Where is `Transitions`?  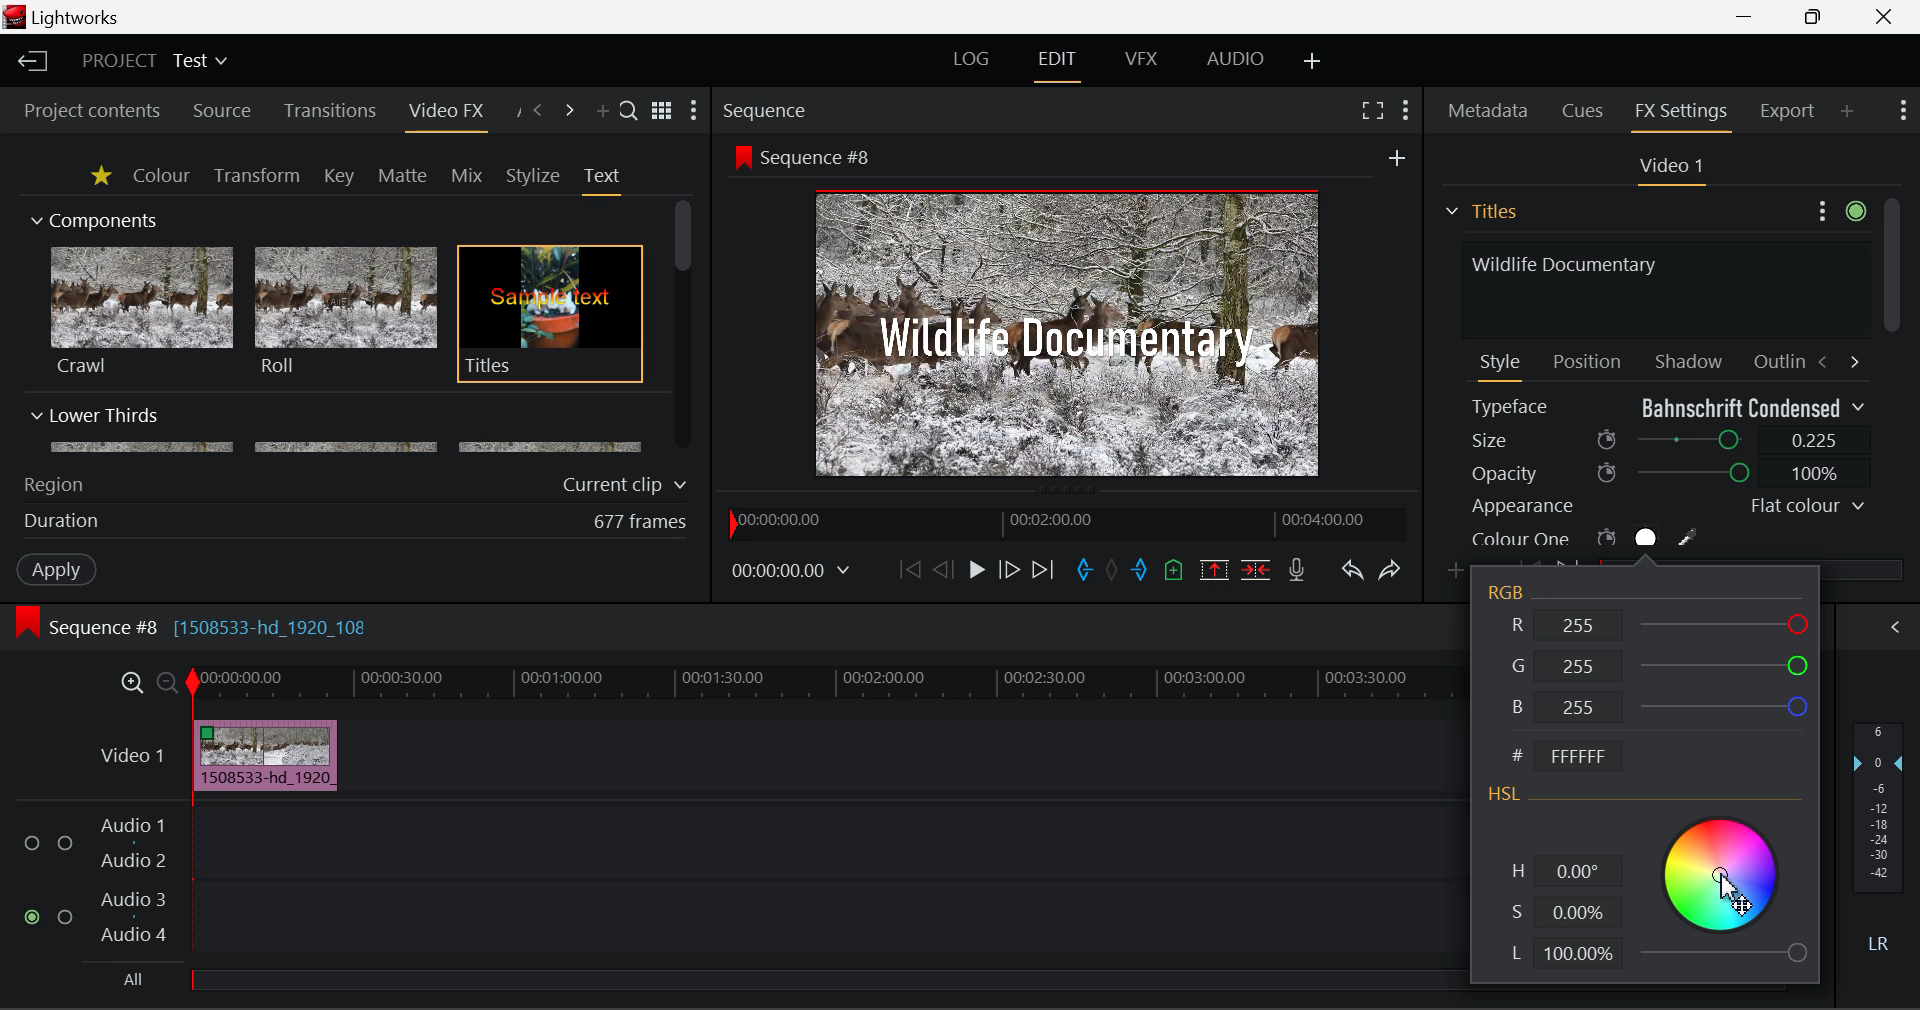 Transitions is located at coordinates (330, 111).